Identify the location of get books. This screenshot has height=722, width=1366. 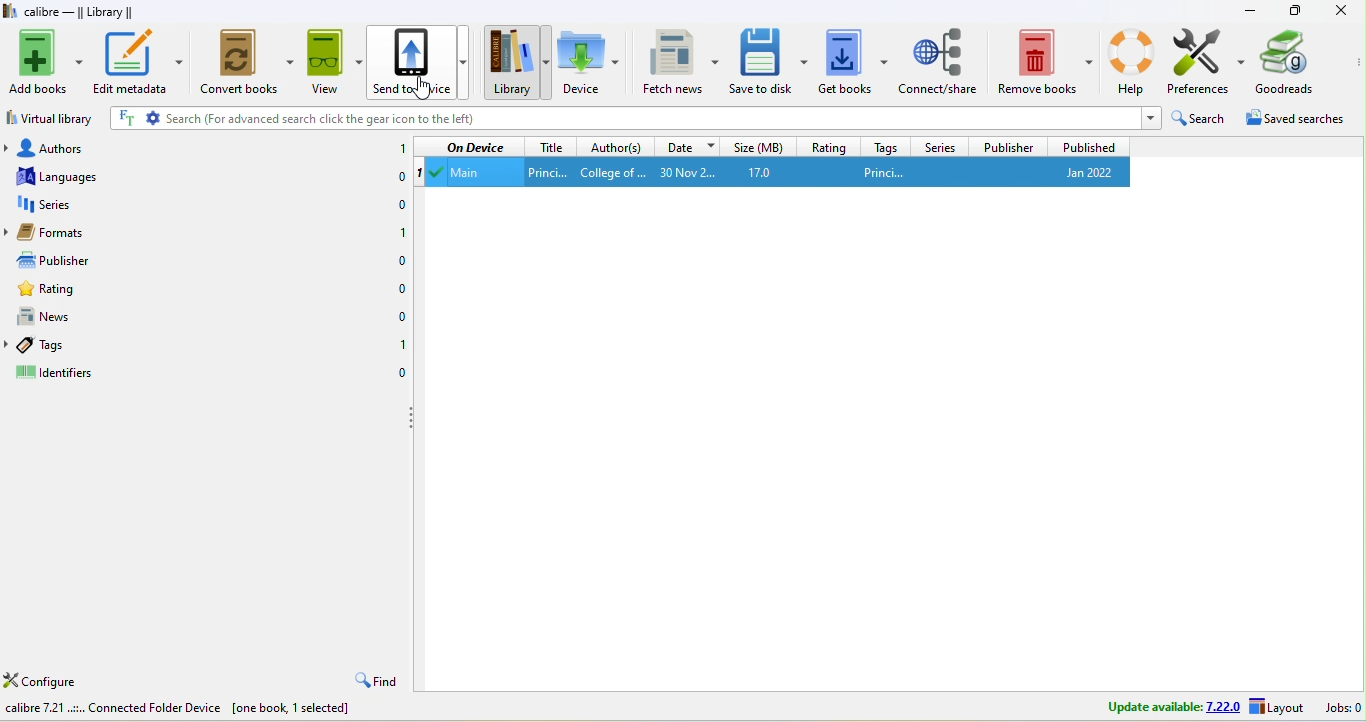
(855, 64).